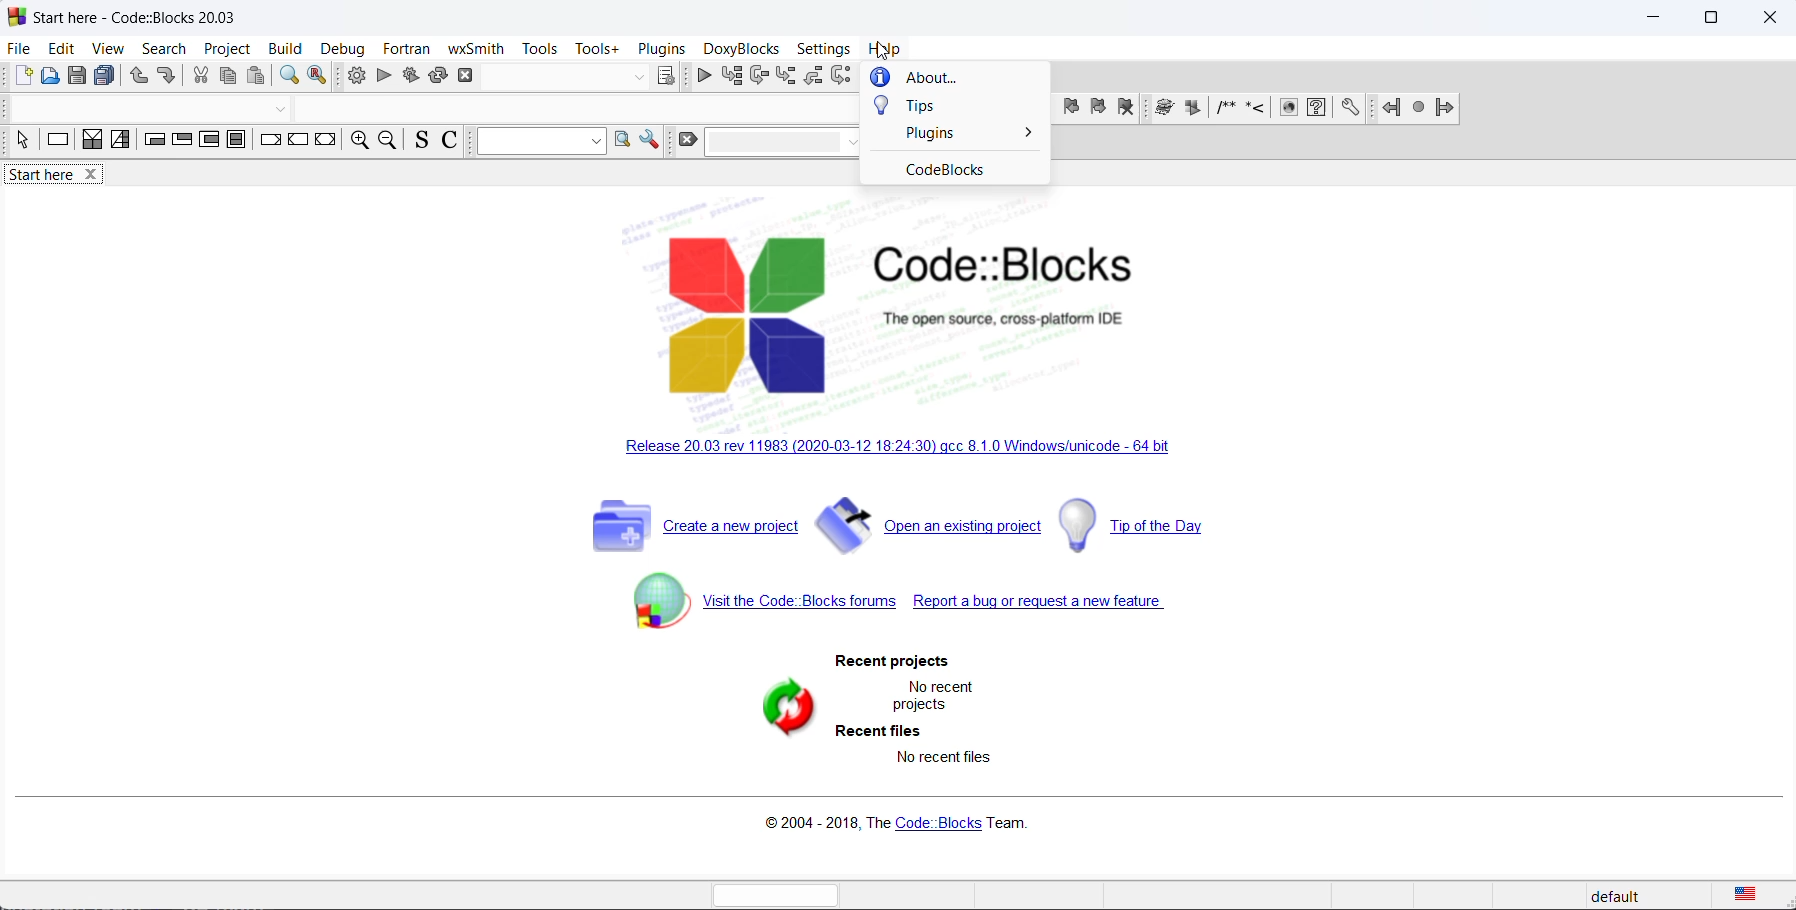 Image resolution: width=1796 pixels, height=910 pixels. I want to click on exit condition loop, so click(180, 144).